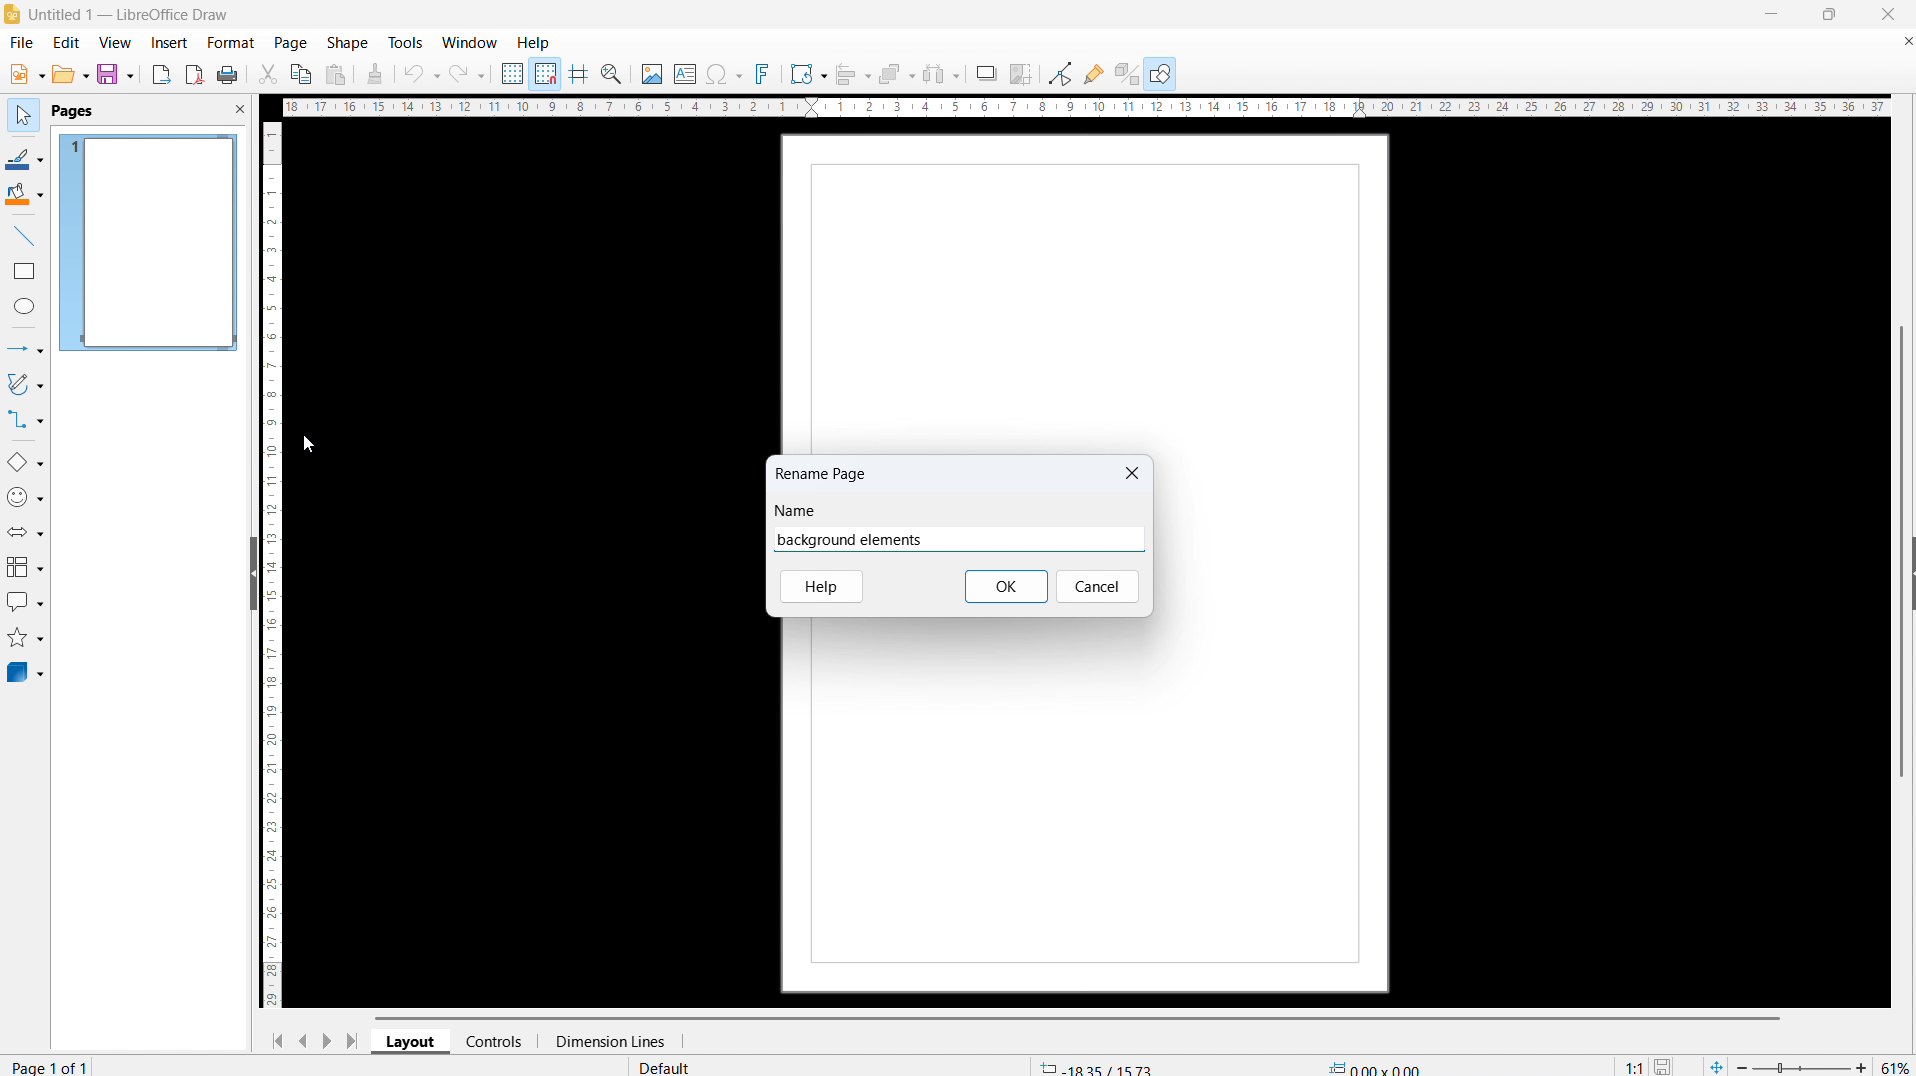 The height and width of the screenshot is (1076, 1916). Describe the element at coordinates (942, 75) in the screenshot. I see `select at least three objects to distribute` at that location.